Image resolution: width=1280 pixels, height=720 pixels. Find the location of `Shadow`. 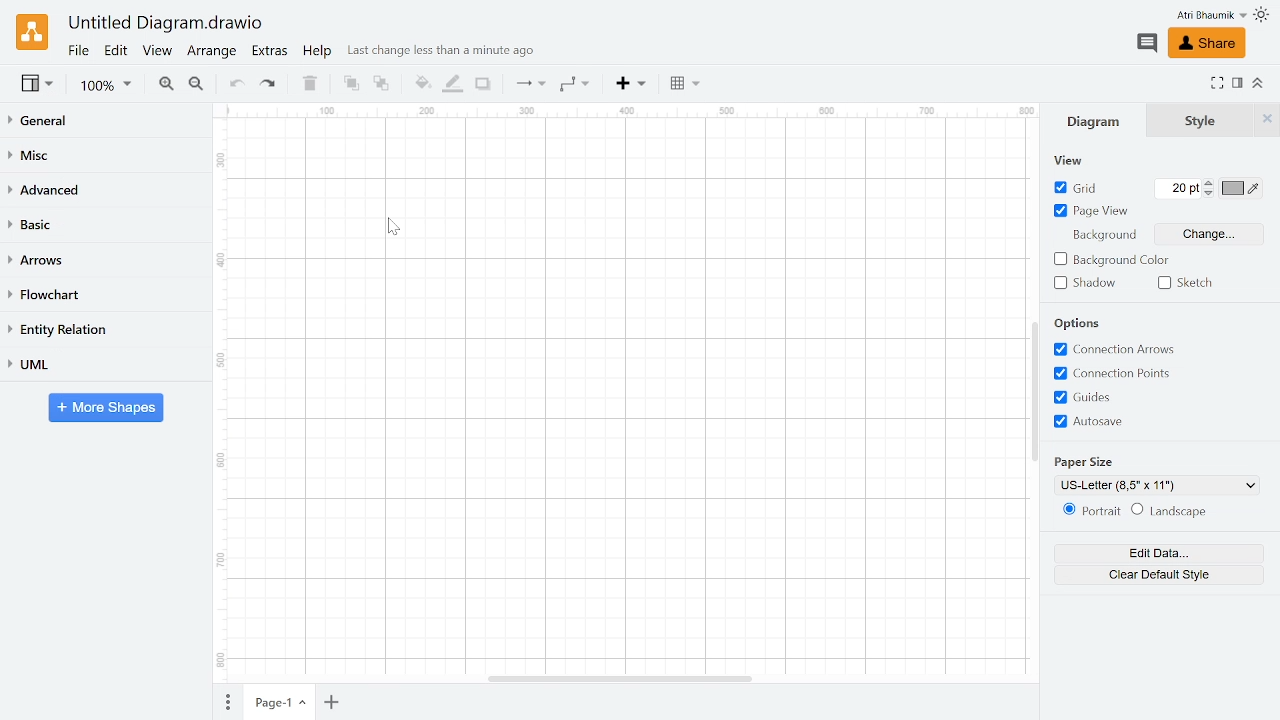

Shadow is located at coordinates (1084, 283).